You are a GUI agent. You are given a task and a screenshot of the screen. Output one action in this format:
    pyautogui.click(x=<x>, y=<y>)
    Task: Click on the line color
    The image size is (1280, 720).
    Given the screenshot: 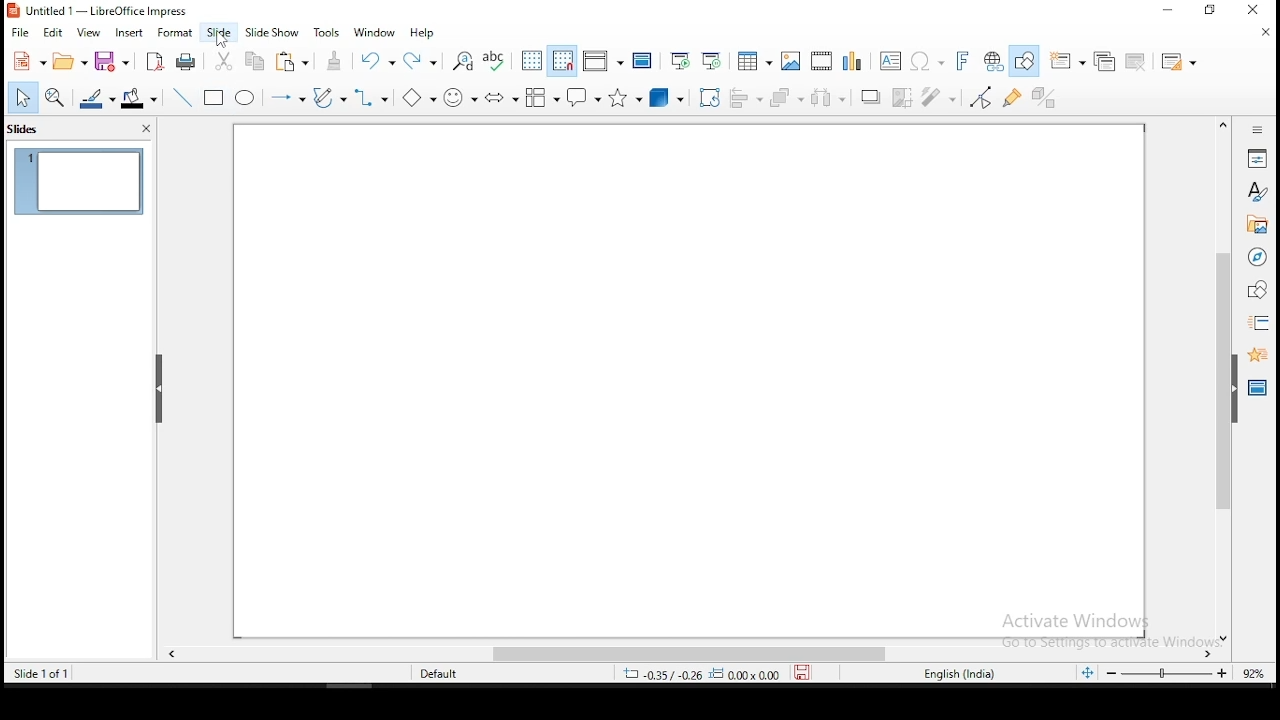 What is the action you would take?
    pyautogui.click(x=98, y=98)
    